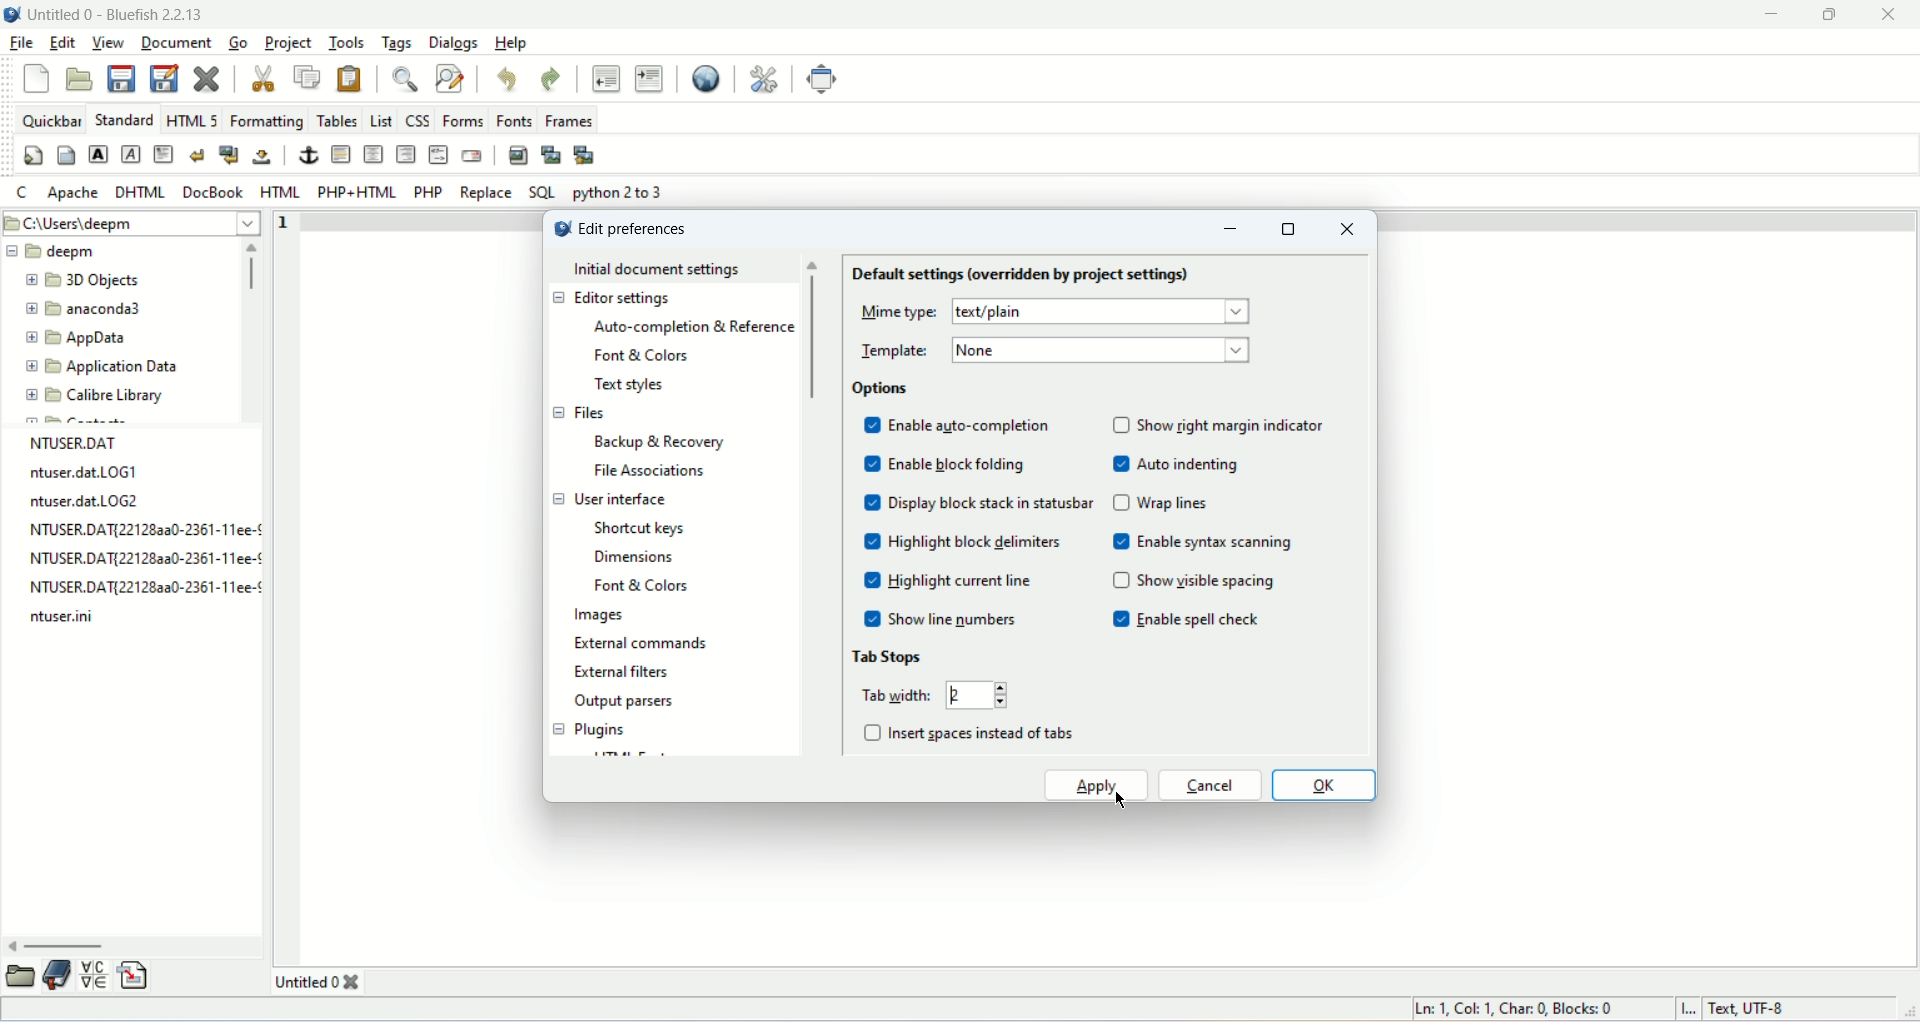 The image size is (1920, 1022). What do you see at coordinates (507, 76) in the screenshot?
I see `undo` at bounding box center [507, 76].